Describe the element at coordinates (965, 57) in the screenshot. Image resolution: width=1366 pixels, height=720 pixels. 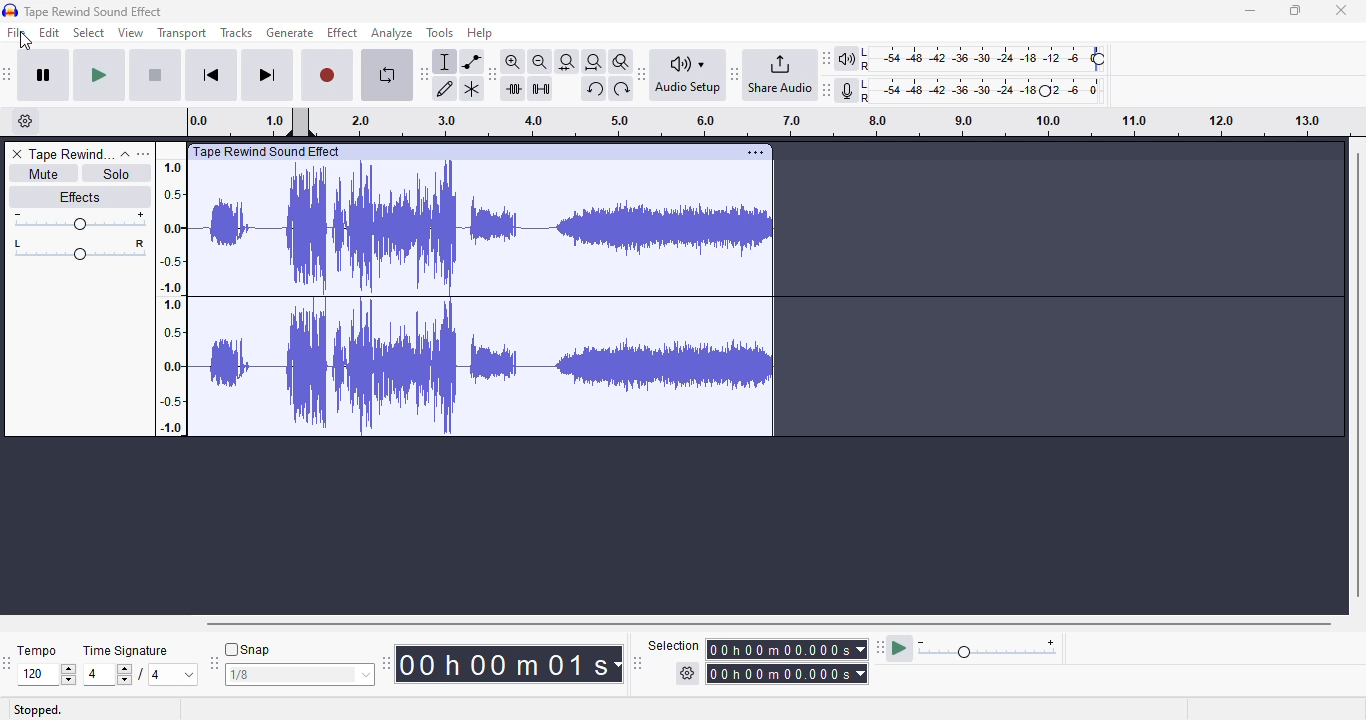
I see `audacity playback meter toolbar` at that location.